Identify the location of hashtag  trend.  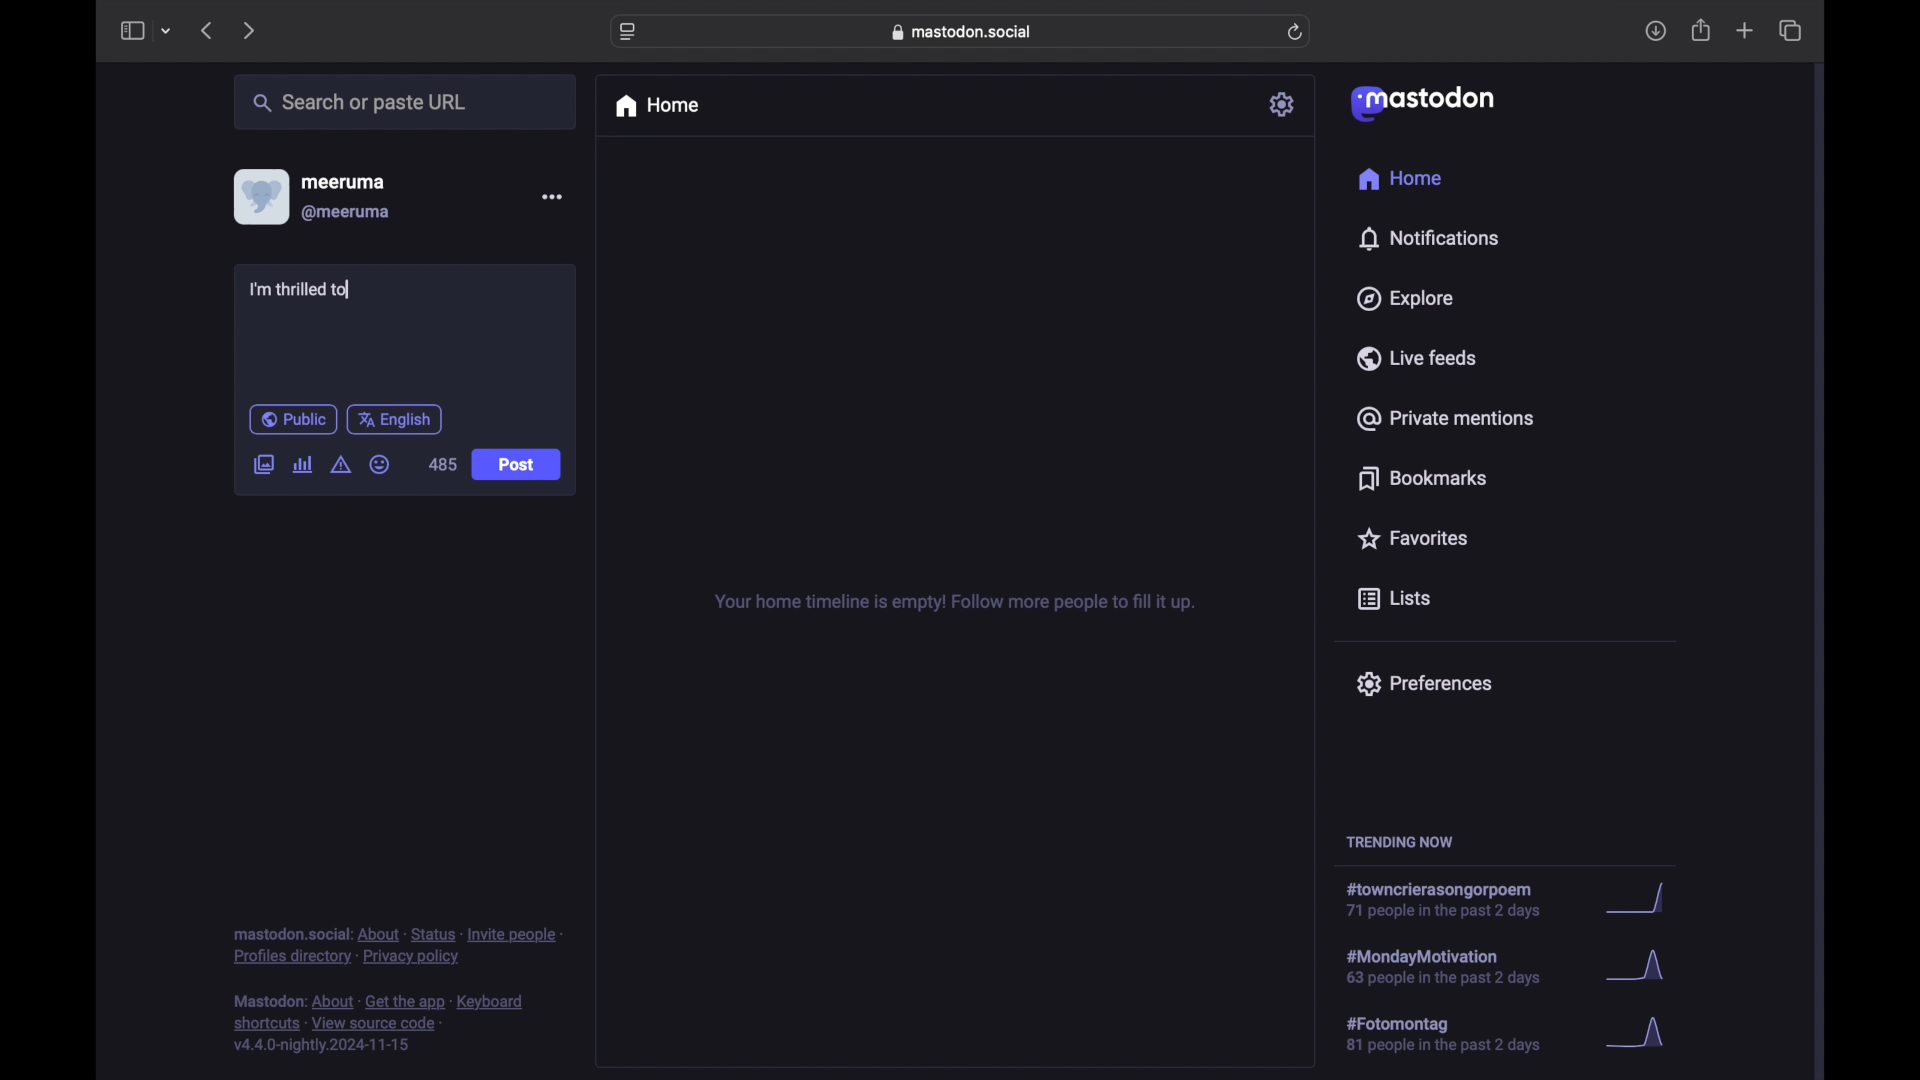
(1462, 965).